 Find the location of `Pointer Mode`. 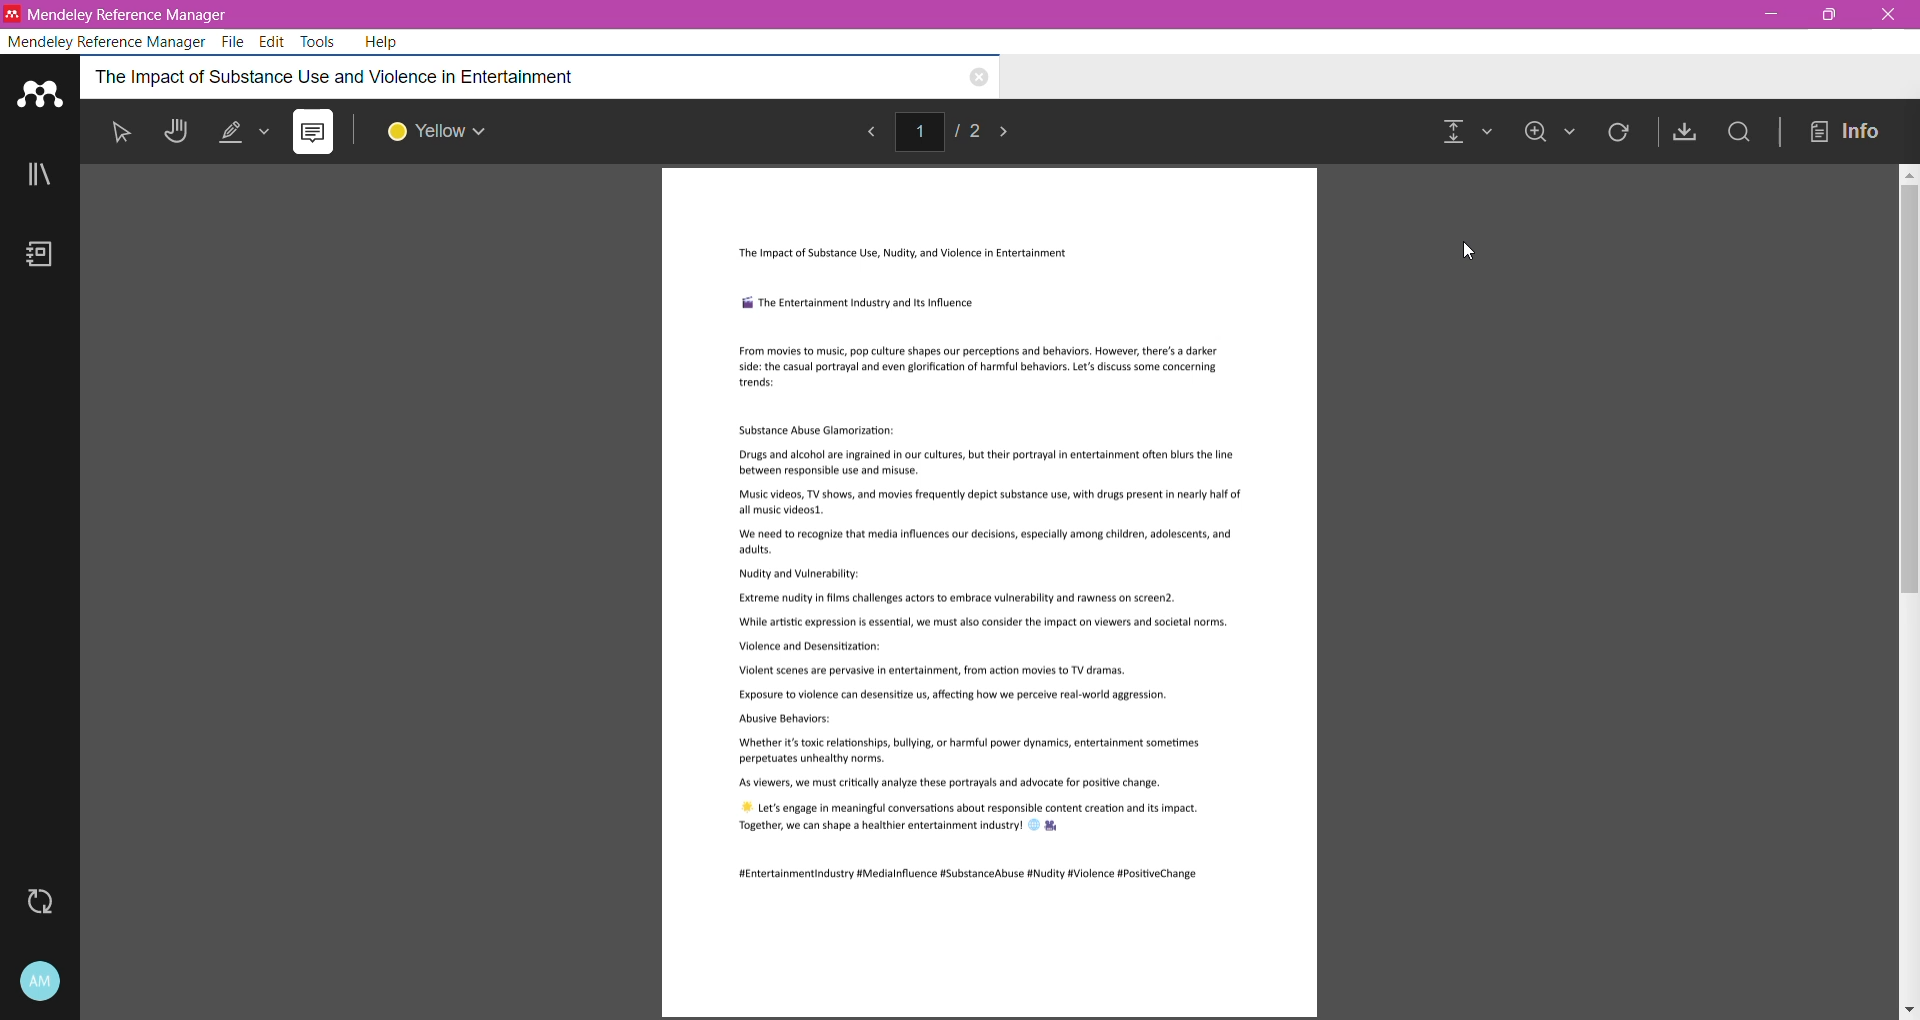

Pointer Mode is located at coordinates (126, 136).